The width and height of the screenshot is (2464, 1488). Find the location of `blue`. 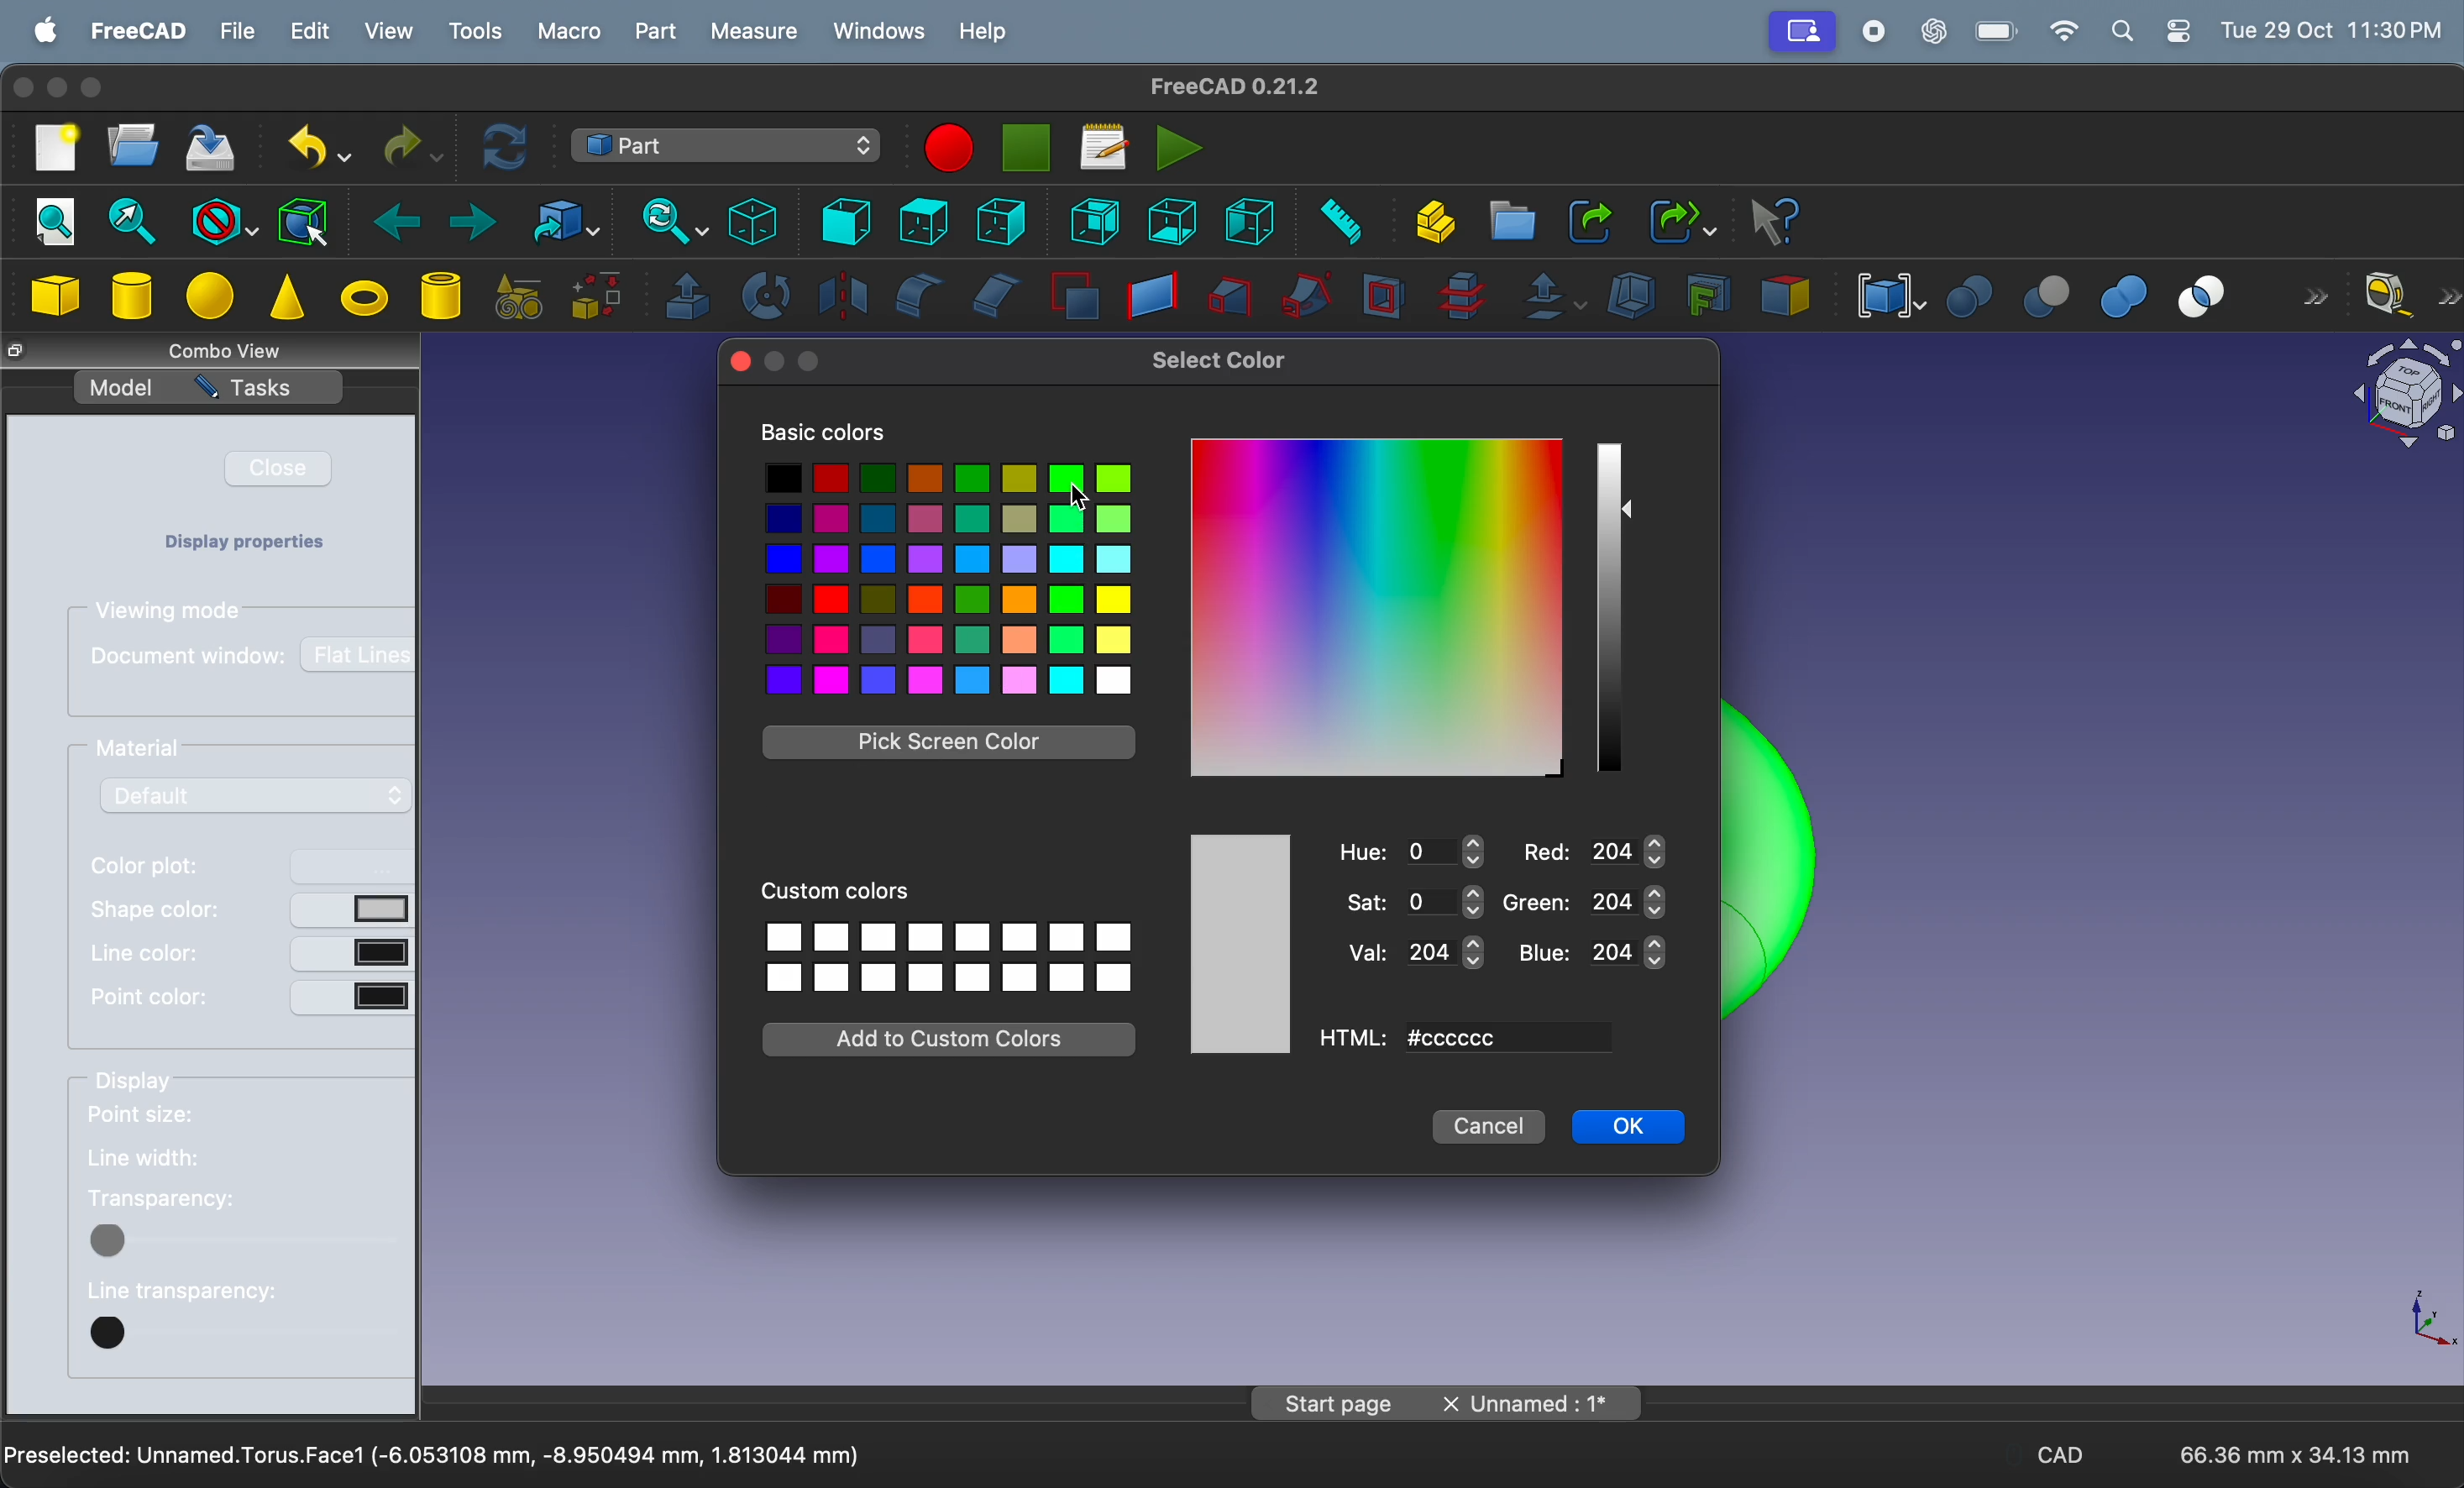

blue is located at coordinates (1591, 953).